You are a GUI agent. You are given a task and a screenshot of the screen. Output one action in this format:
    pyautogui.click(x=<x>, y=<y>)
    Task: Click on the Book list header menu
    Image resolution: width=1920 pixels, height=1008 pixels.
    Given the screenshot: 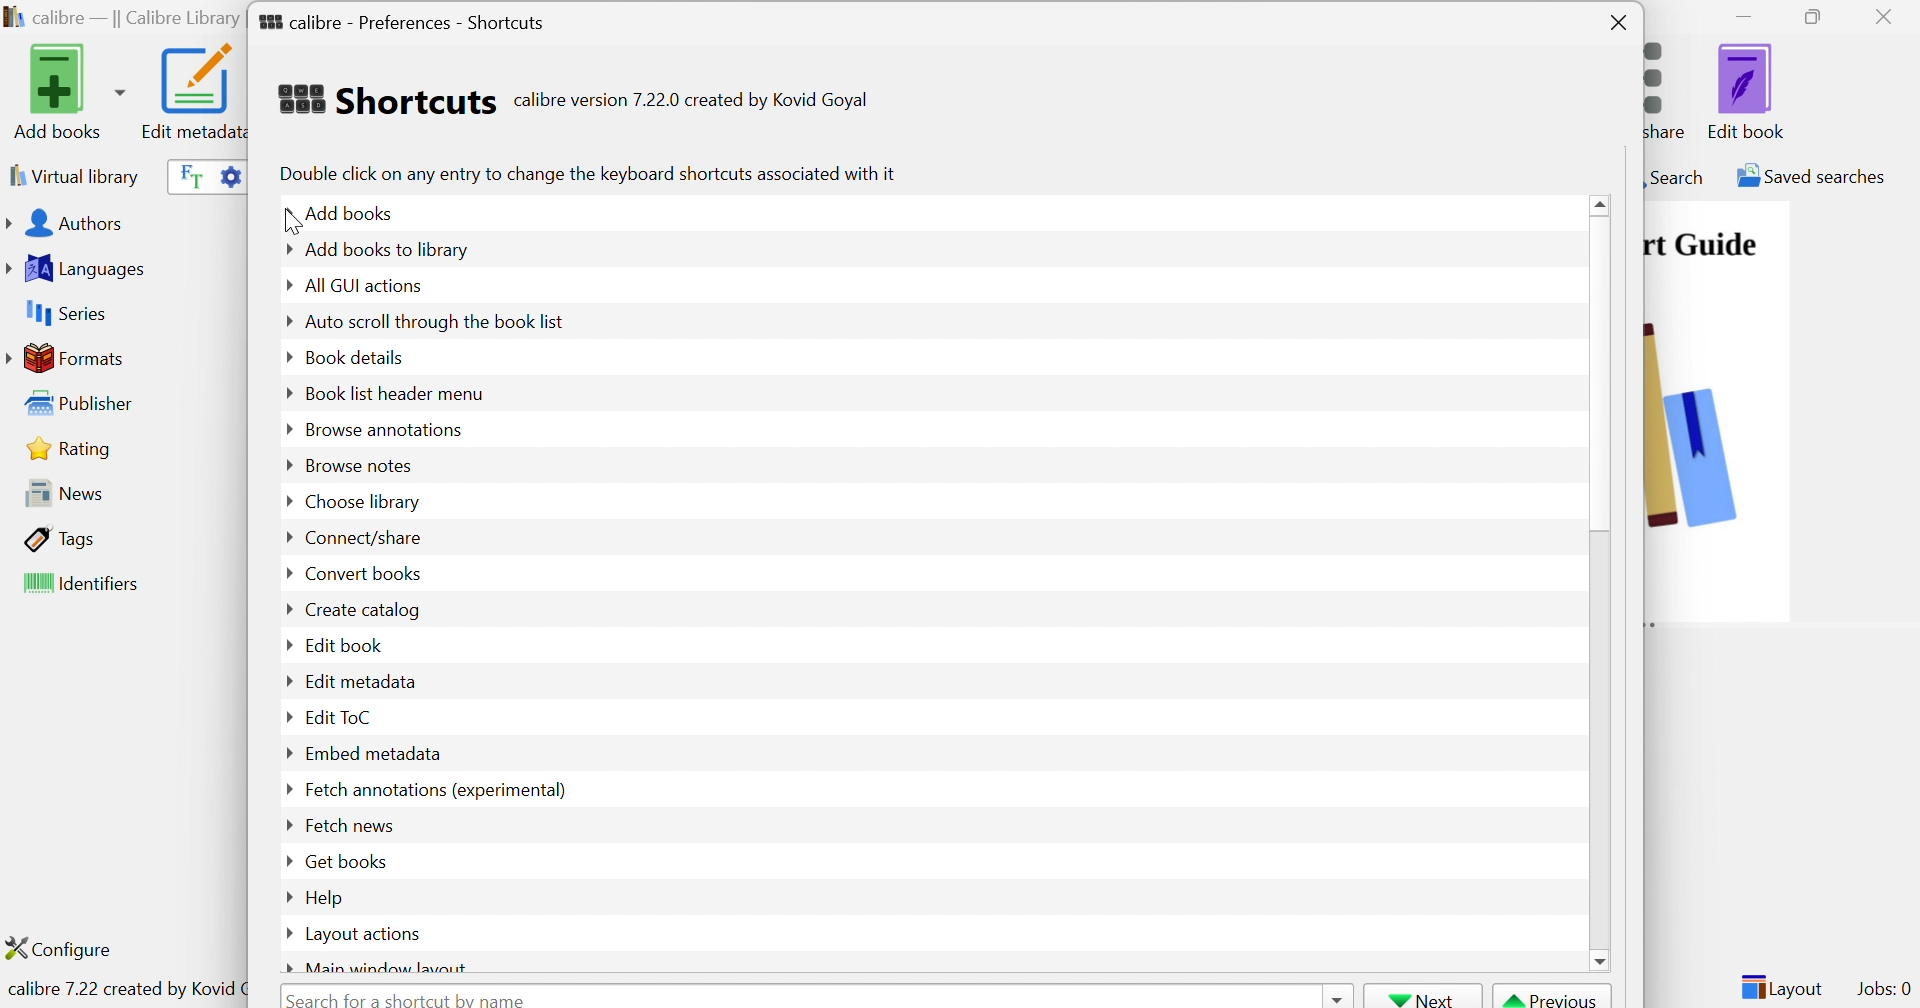 What is the action you would take?
    pyautogui.click(x=394, y=395)
    